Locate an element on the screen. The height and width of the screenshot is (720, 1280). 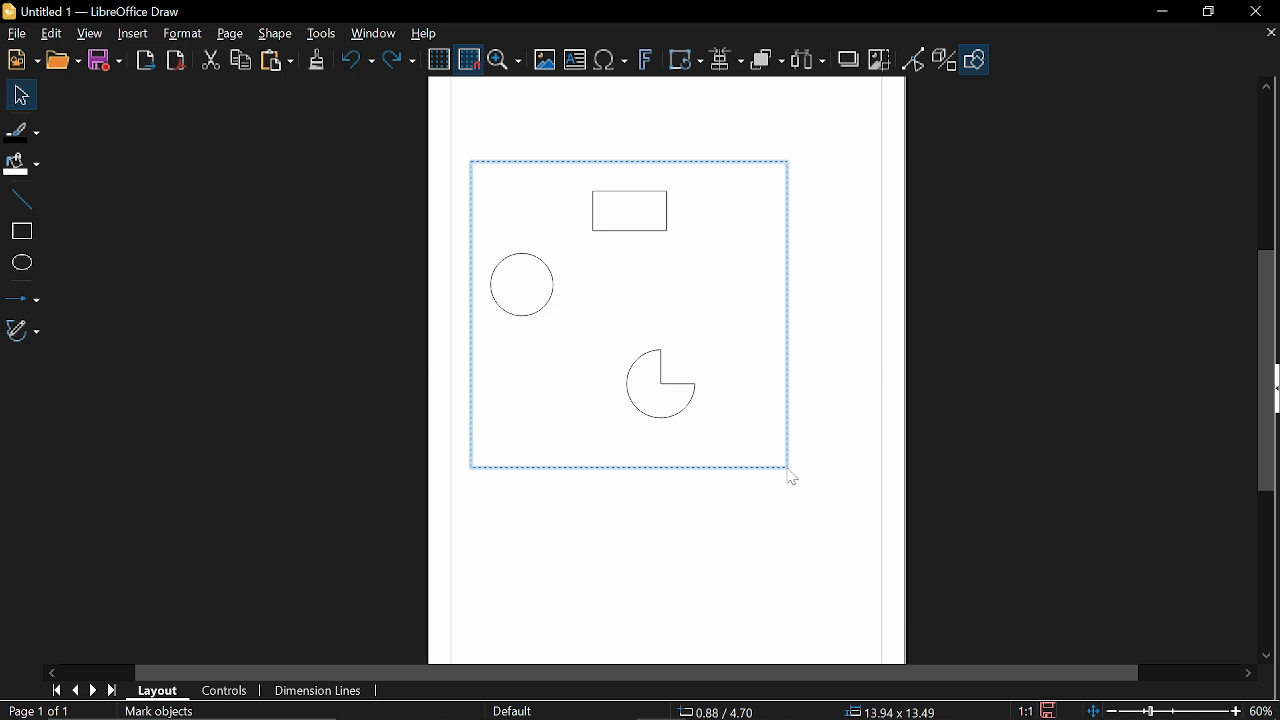
ZOom is located at coordinates (505, 59).